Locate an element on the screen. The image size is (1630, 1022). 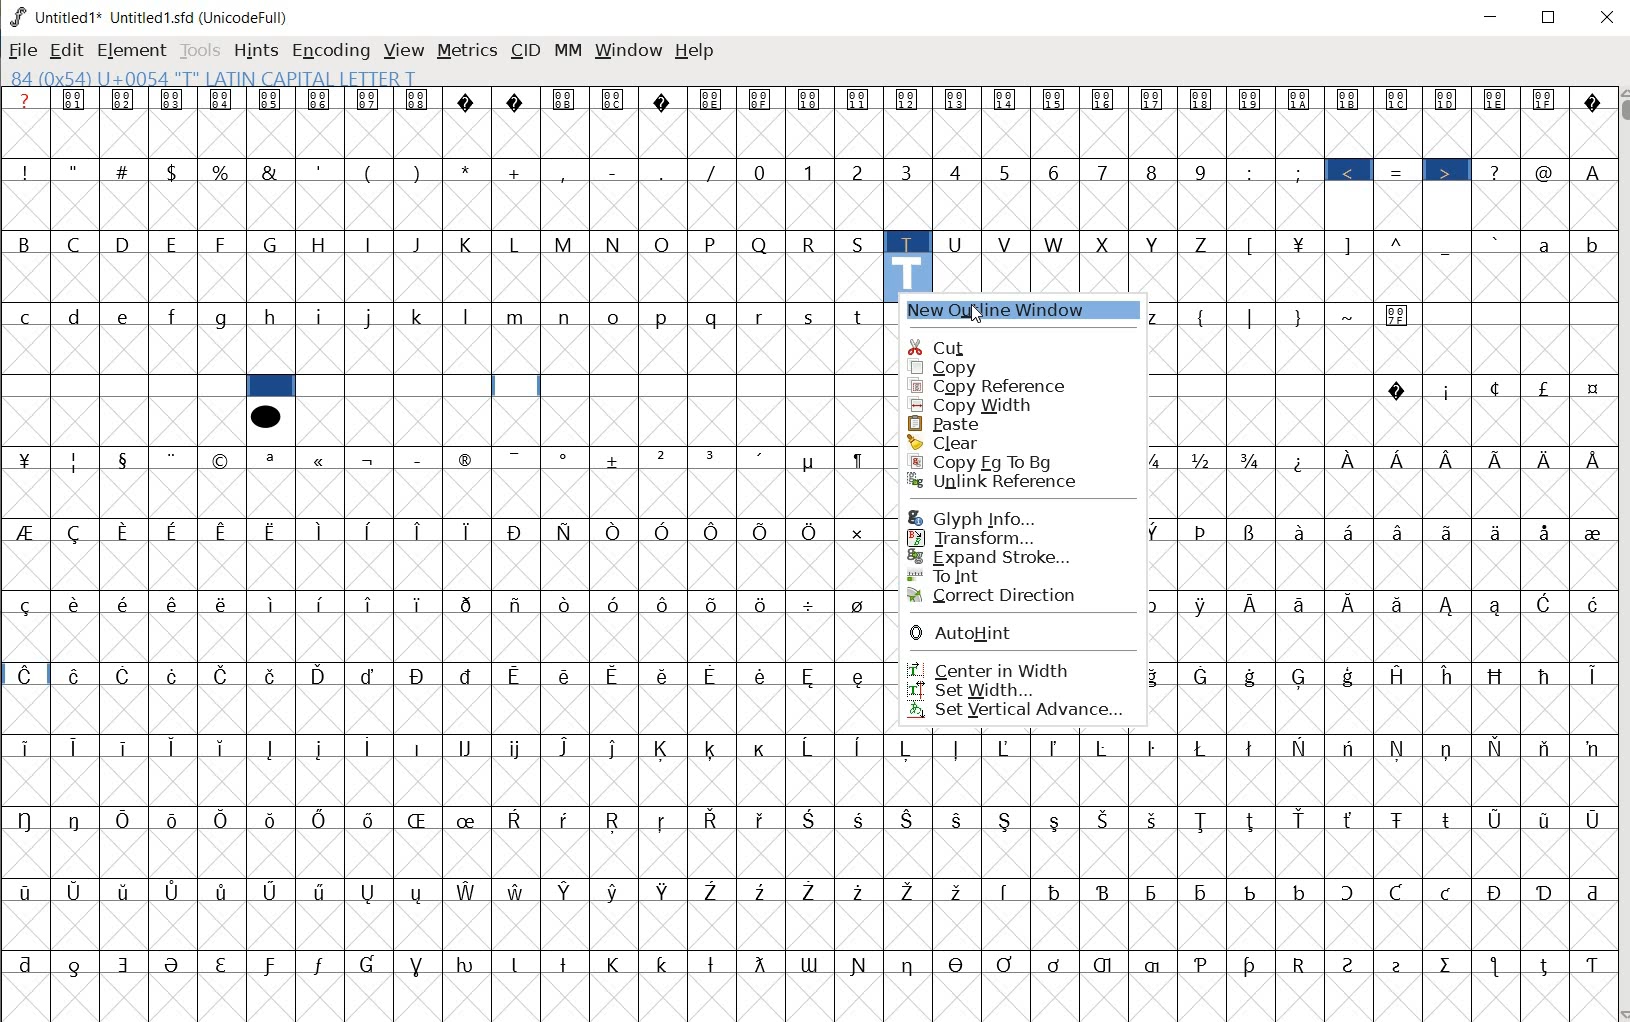
Symbol is located at coordinates (1448, 531).